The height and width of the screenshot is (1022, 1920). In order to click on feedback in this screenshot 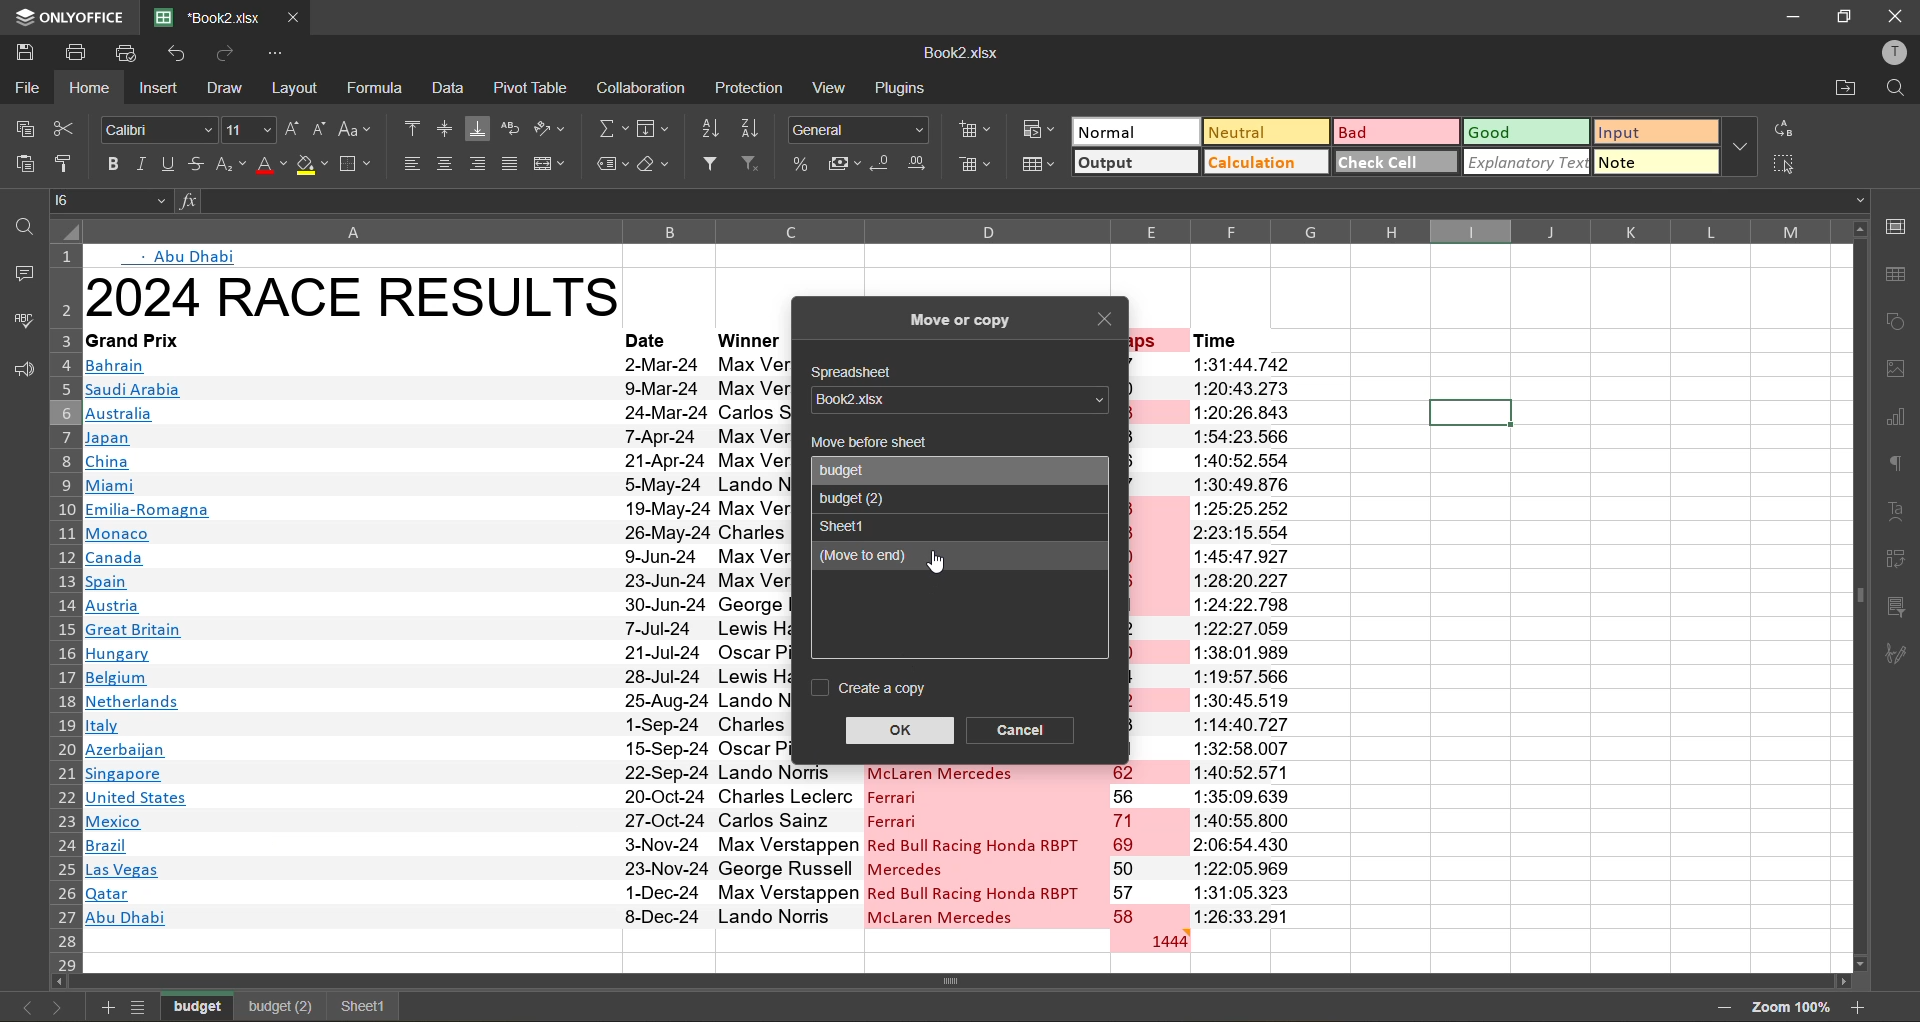, I will do `click(20, 371)`.